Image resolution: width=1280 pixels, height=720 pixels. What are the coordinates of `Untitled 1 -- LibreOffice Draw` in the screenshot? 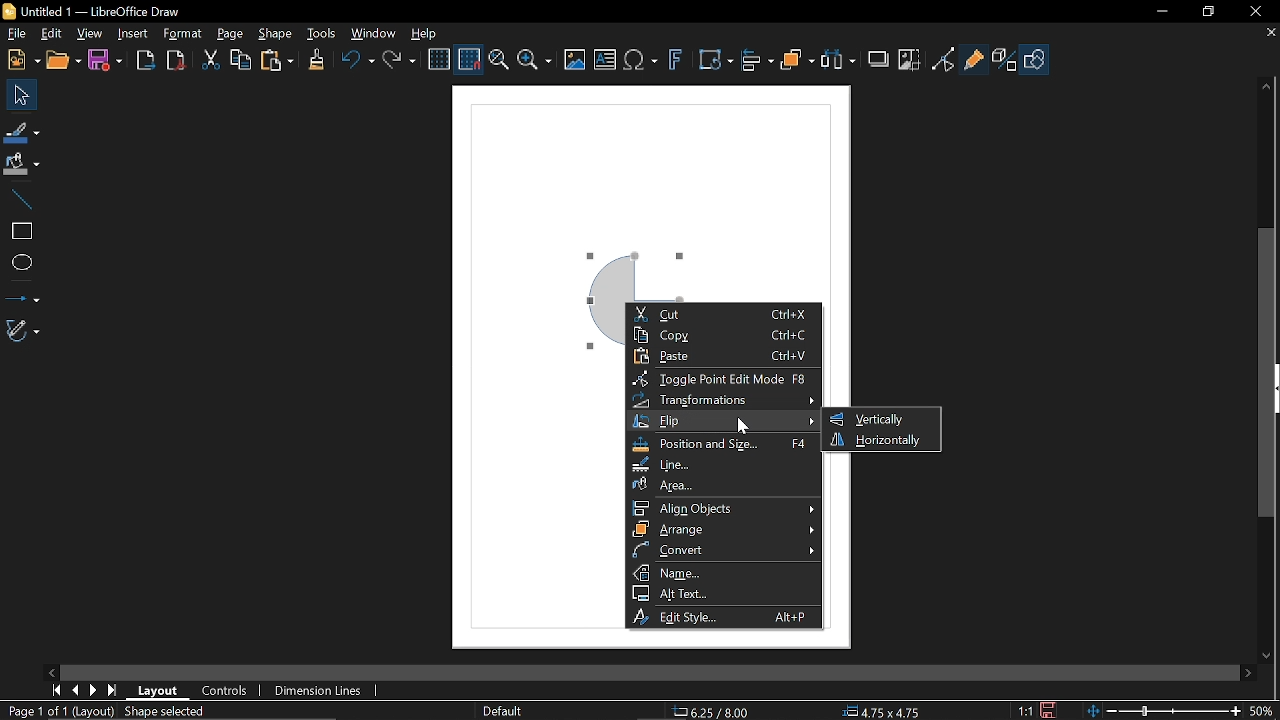 It's located at (110, 11).